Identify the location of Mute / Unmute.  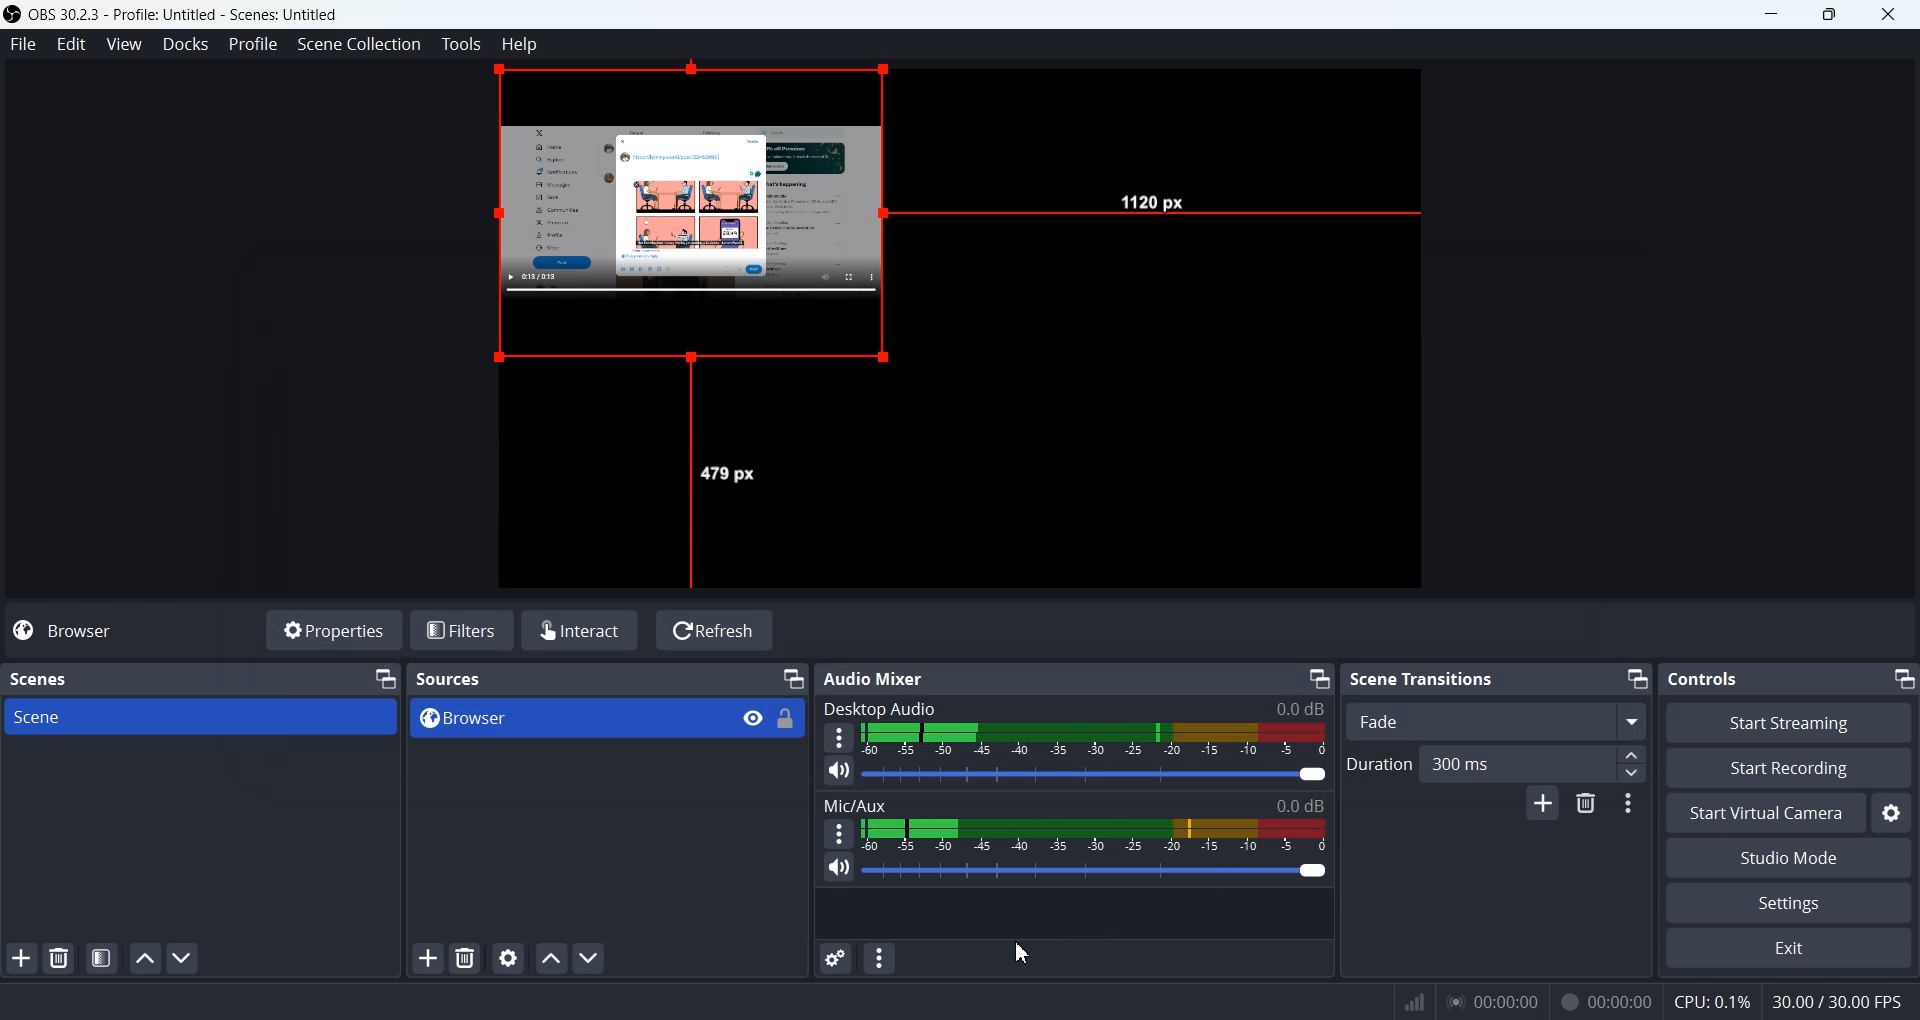
(839, 770).